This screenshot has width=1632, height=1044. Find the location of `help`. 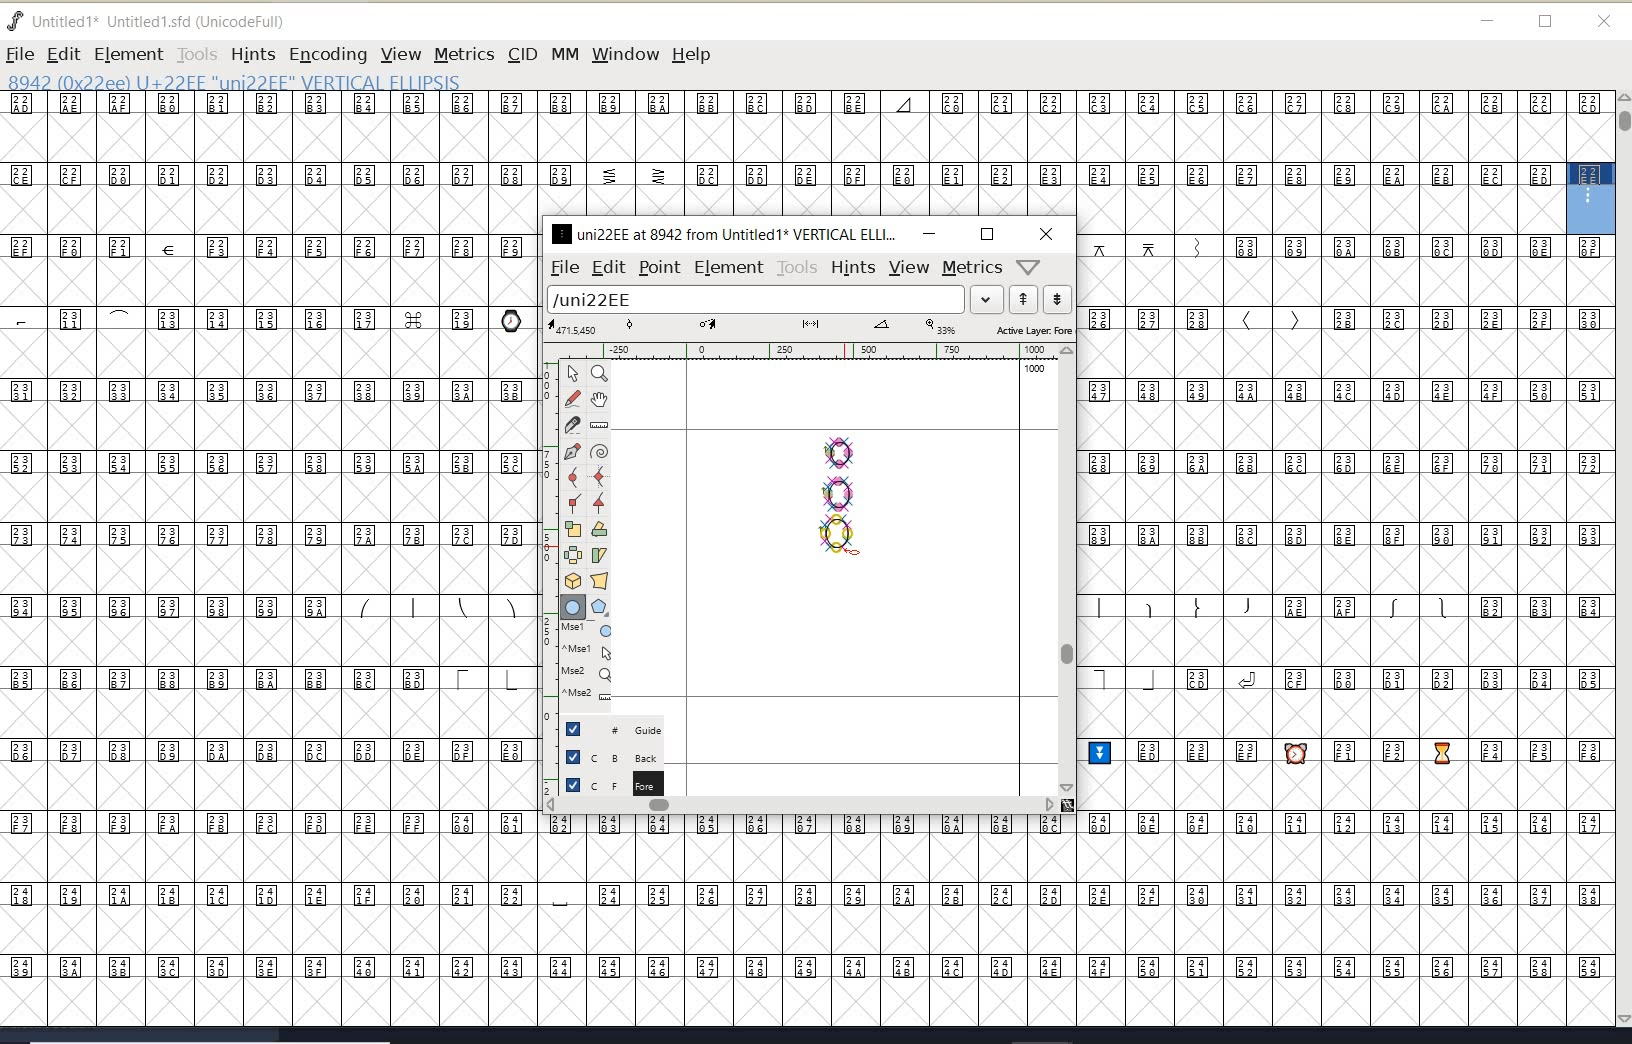

help is located at coordinates (695, 56).